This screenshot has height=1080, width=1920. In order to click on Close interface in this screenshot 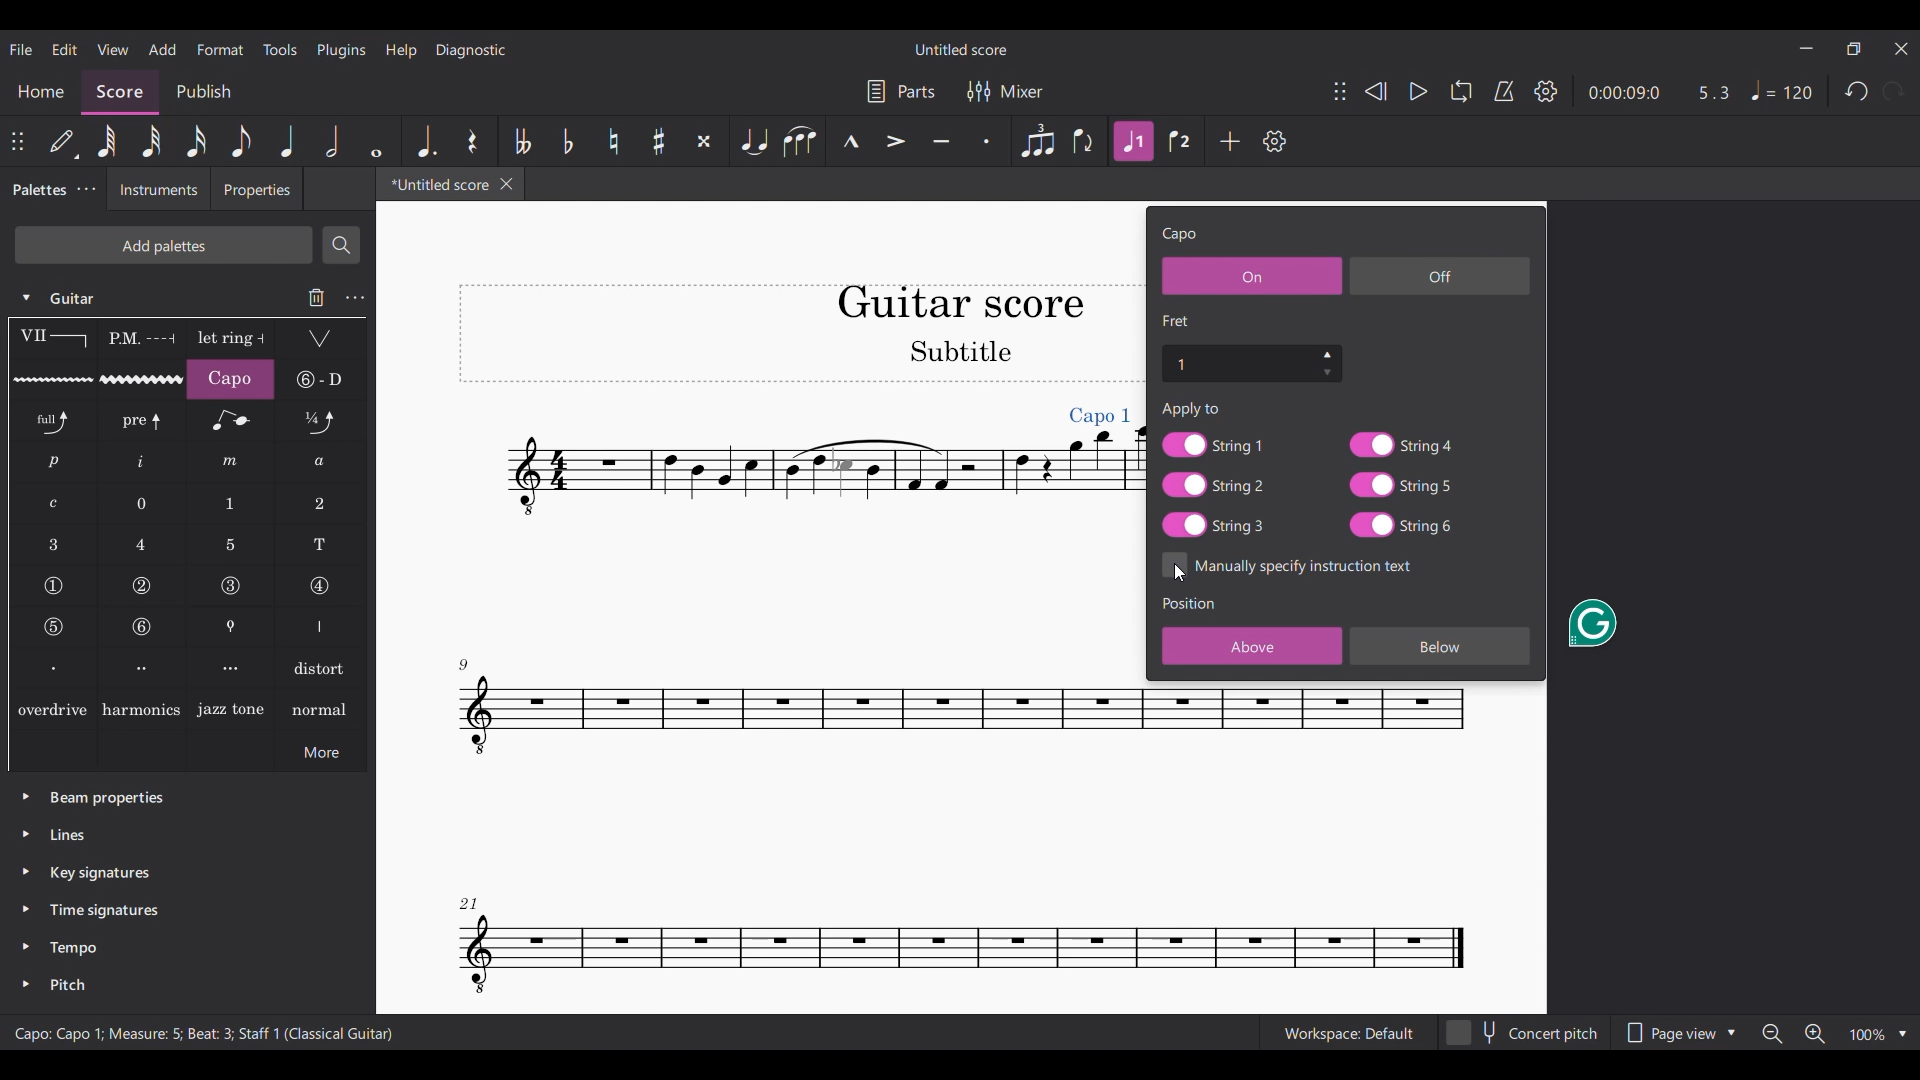, I will do `click(1901, 49)`.